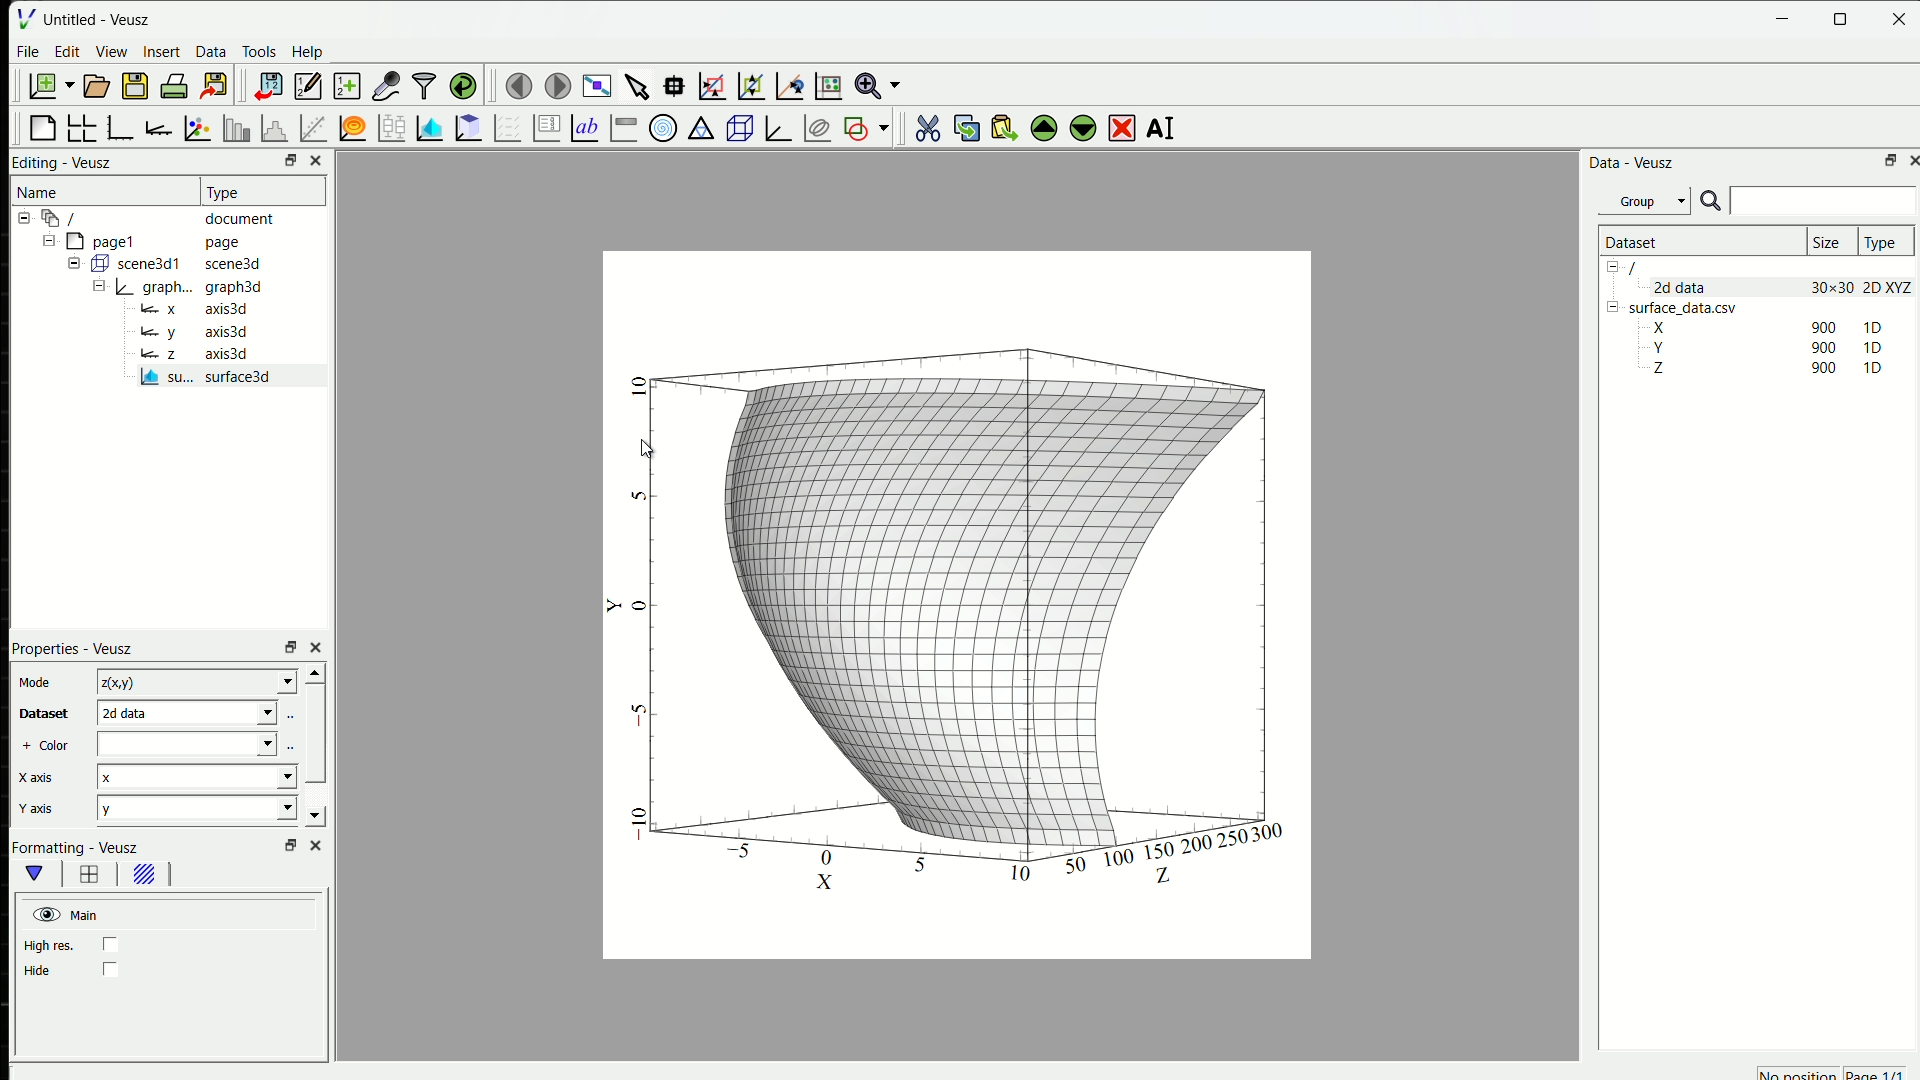 Image resolution: width=1920 pixels, height=1080 pixels. I want to click on click to zoom out of a graph axes, so click(753, 85).